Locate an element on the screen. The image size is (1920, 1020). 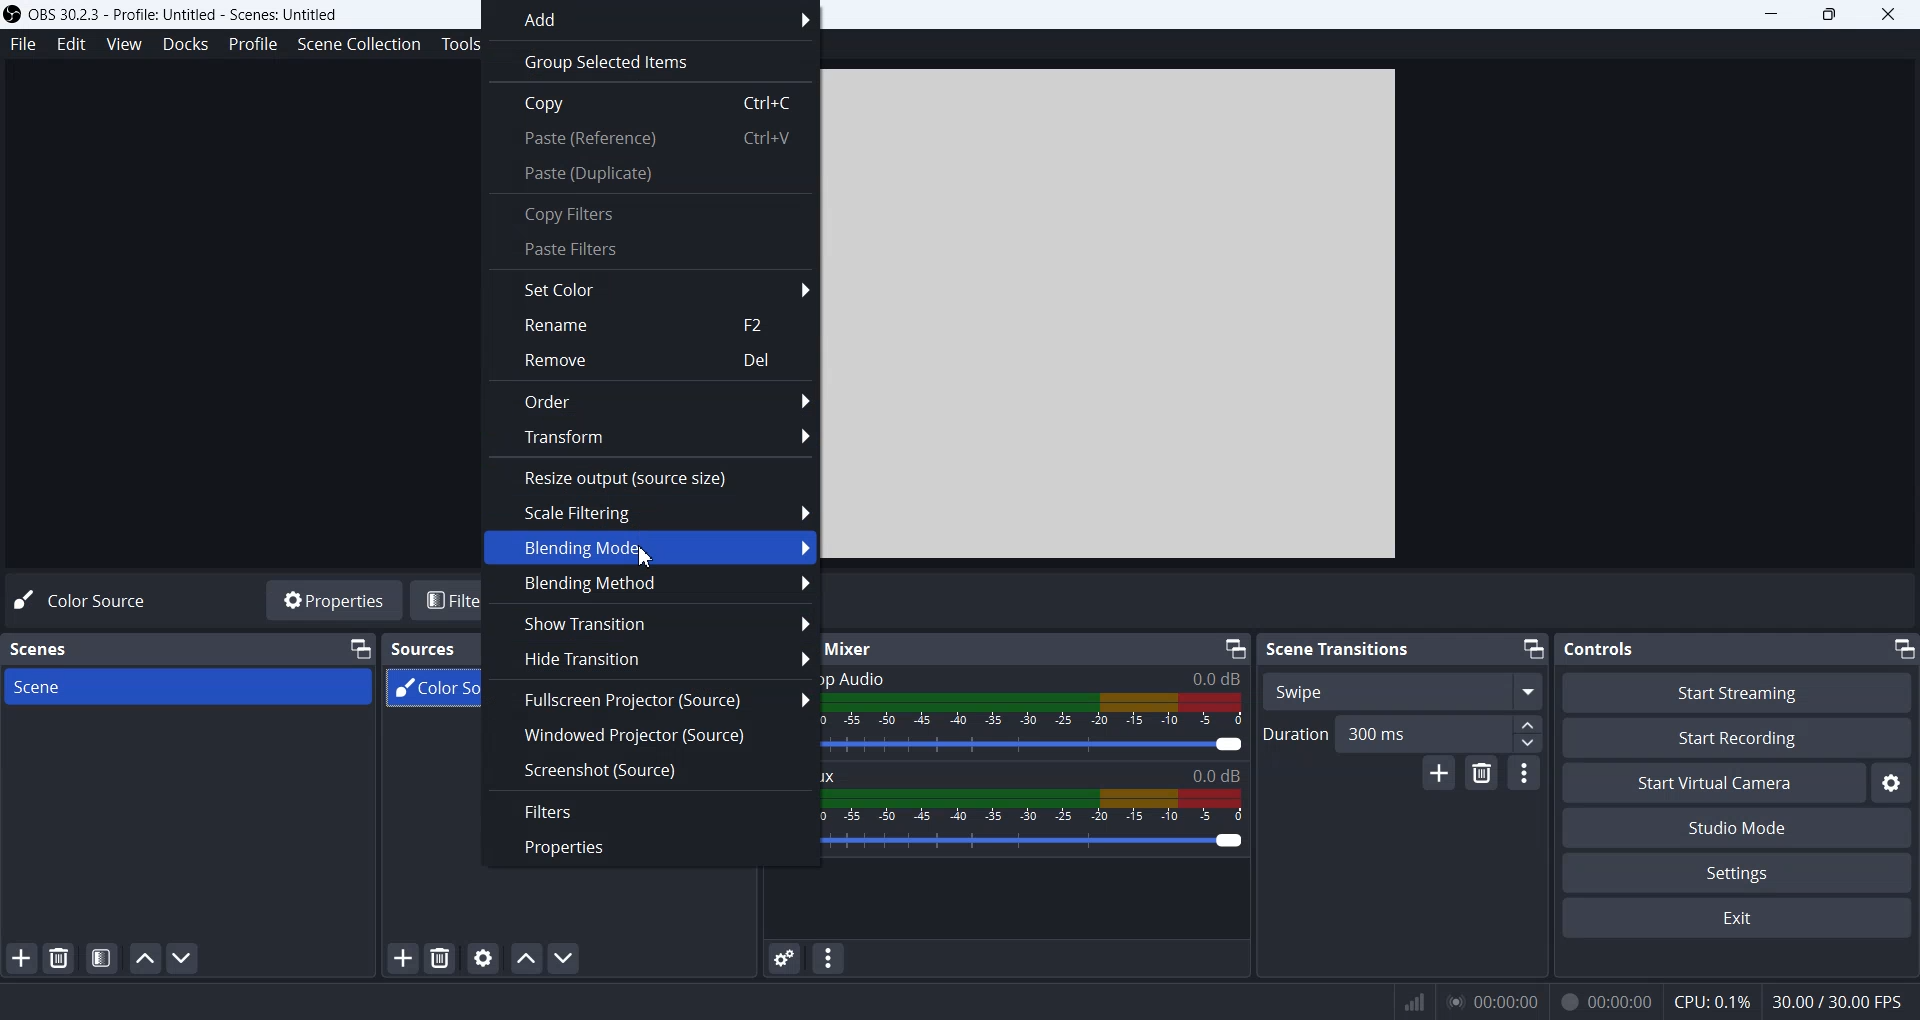
Copy Filters is located at coordinates (649, 211).